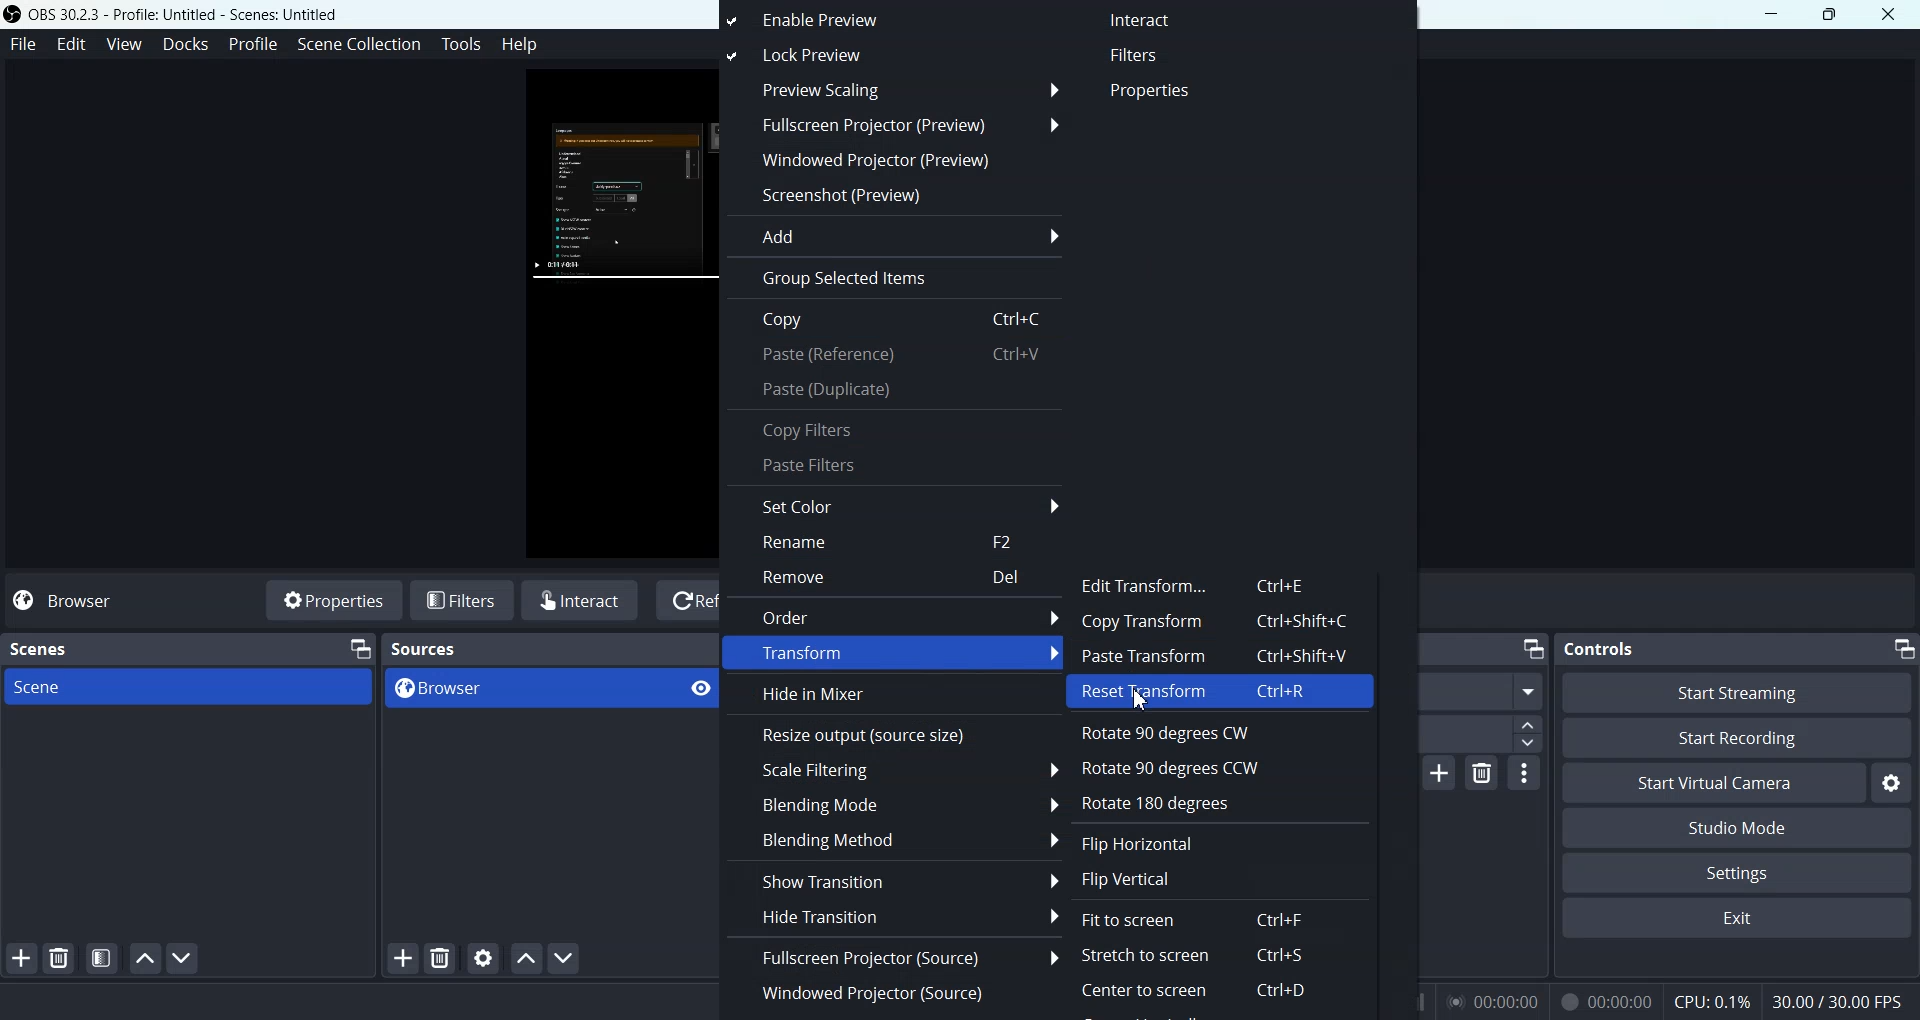 The width and height of the screenshot is (1920, 1020). I want to click on Open scene Filter, so click(102, 958).